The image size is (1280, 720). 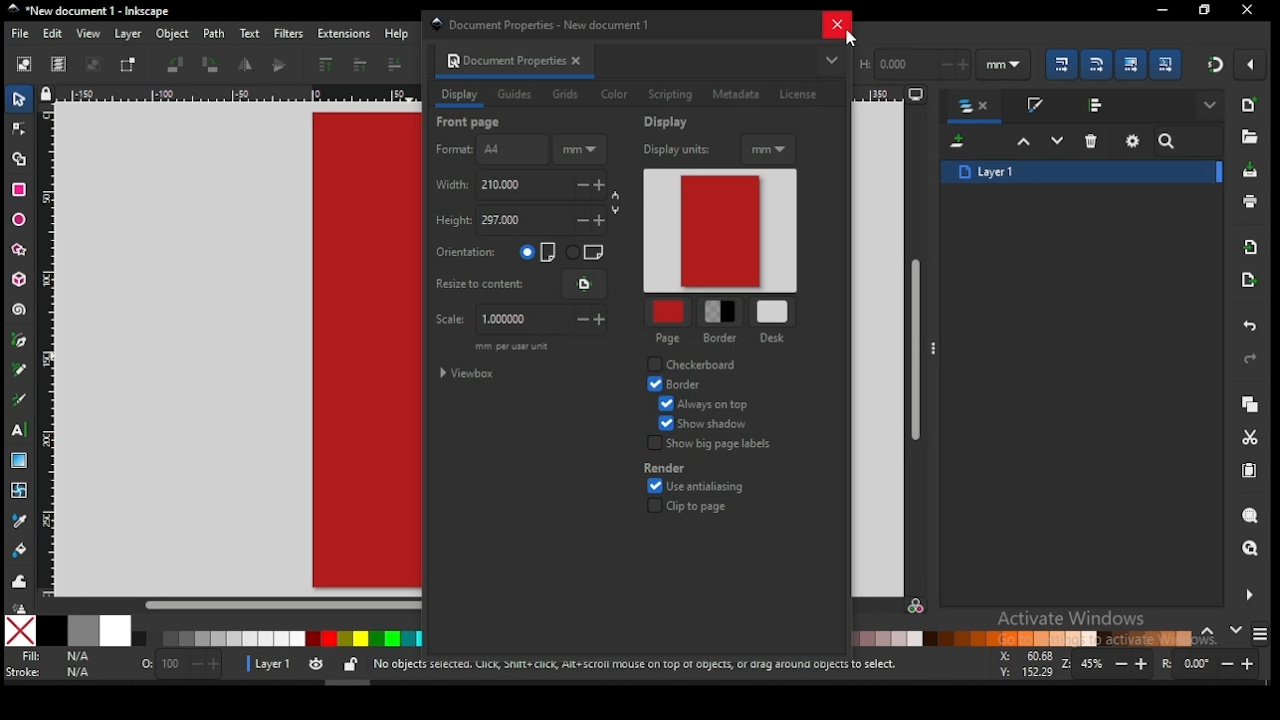 I want to click on node tool, so click(x=20, y=128).